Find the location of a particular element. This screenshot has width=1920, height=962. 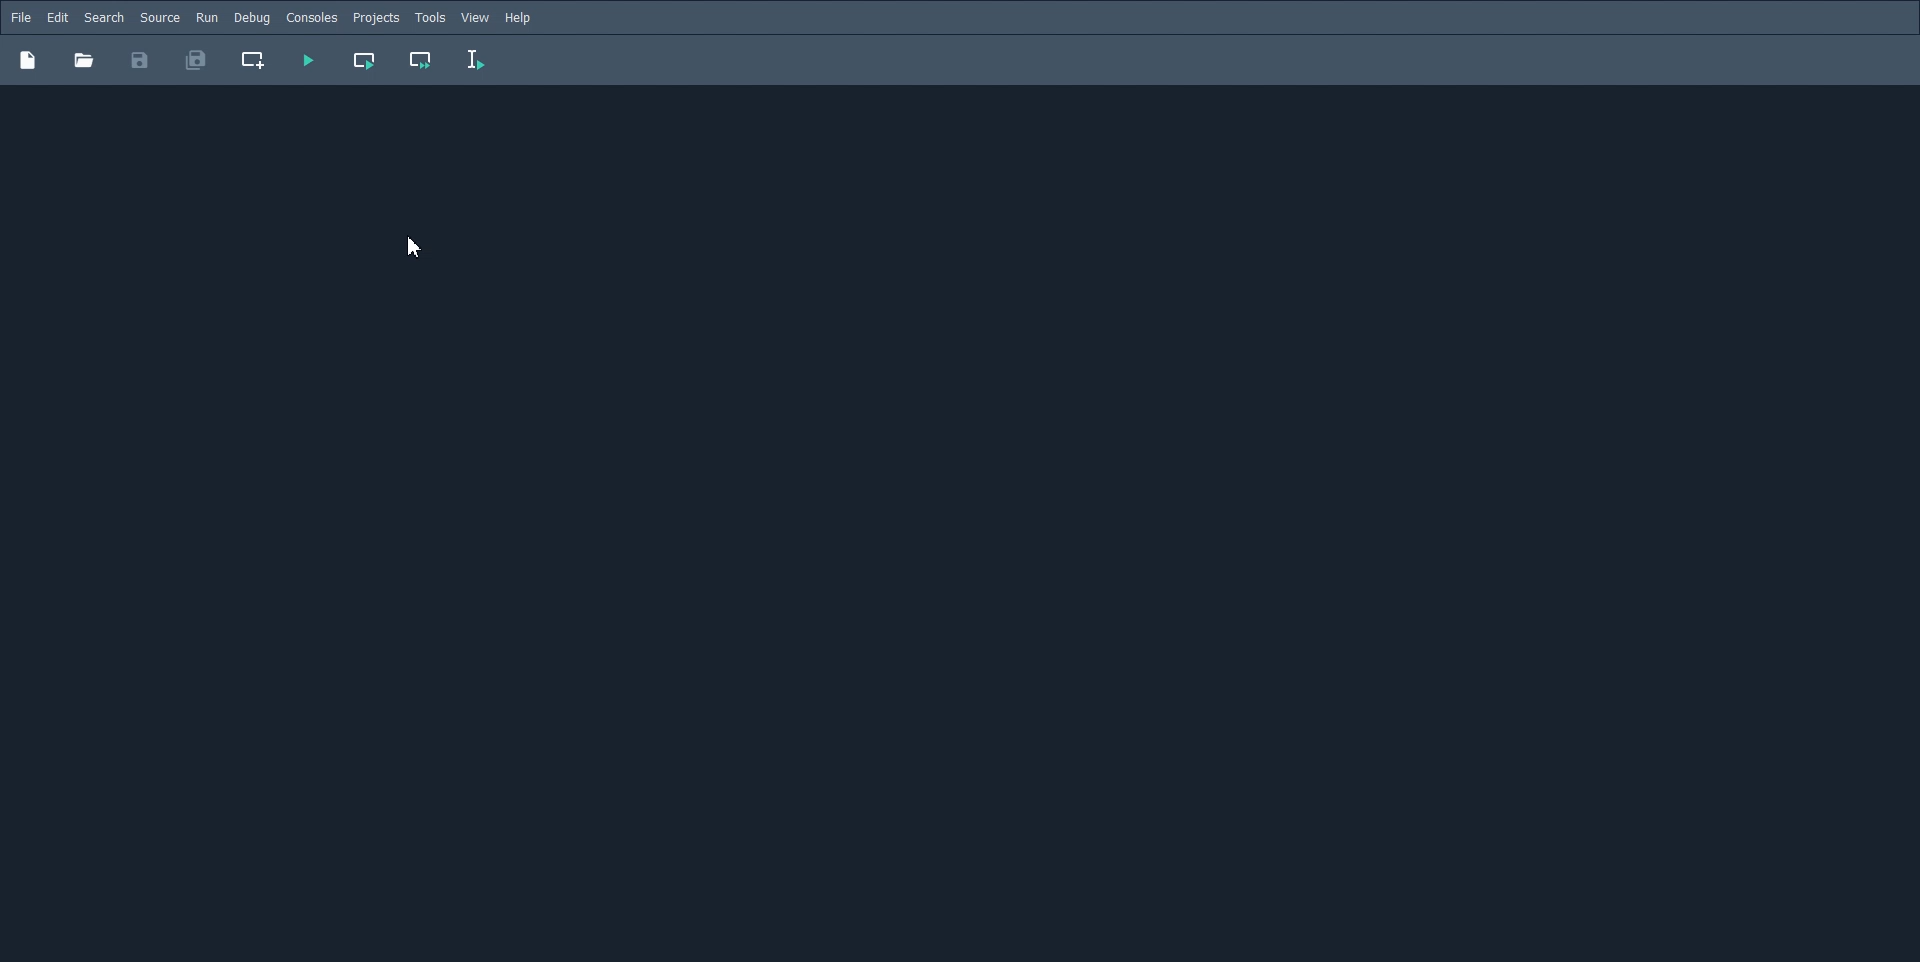

Run File is located at coordinates (307, 60).